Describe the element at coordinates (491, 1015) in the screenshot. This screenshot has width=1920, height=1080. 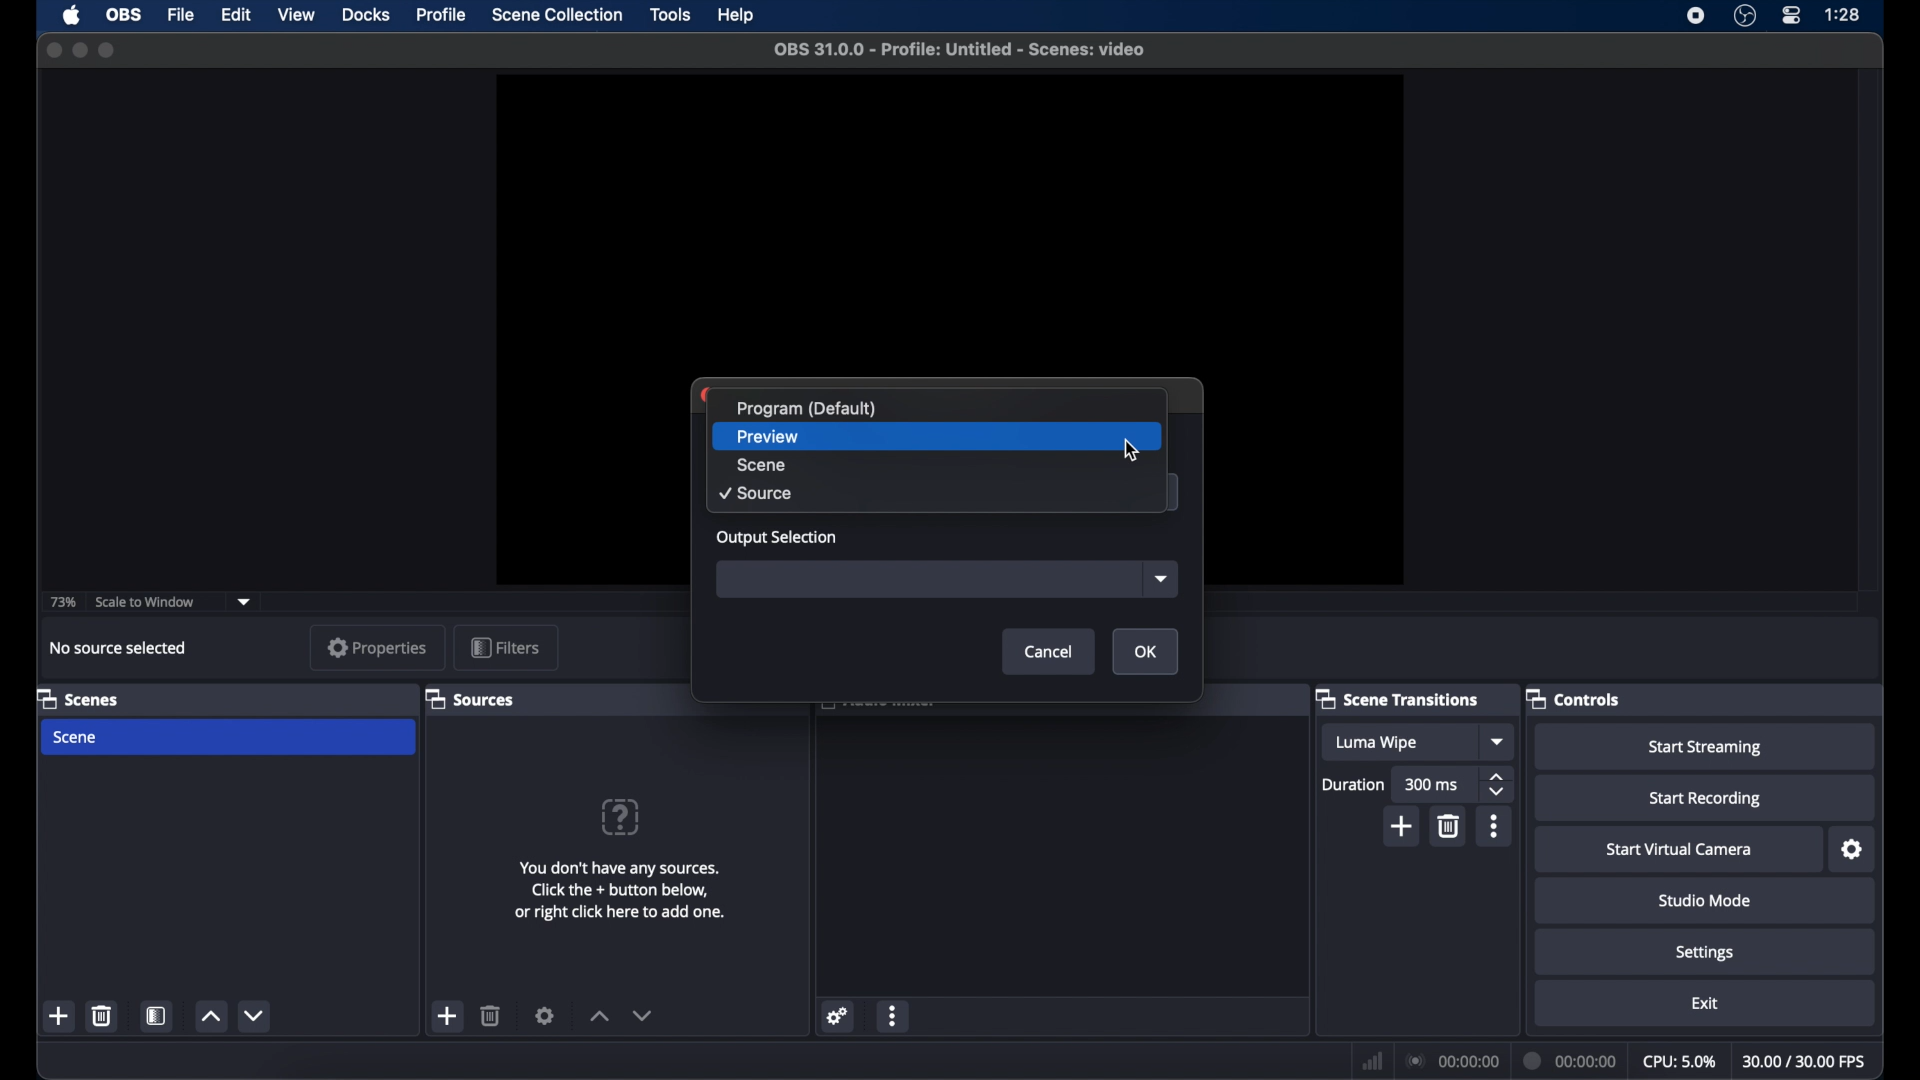
I see `delete` at that location.